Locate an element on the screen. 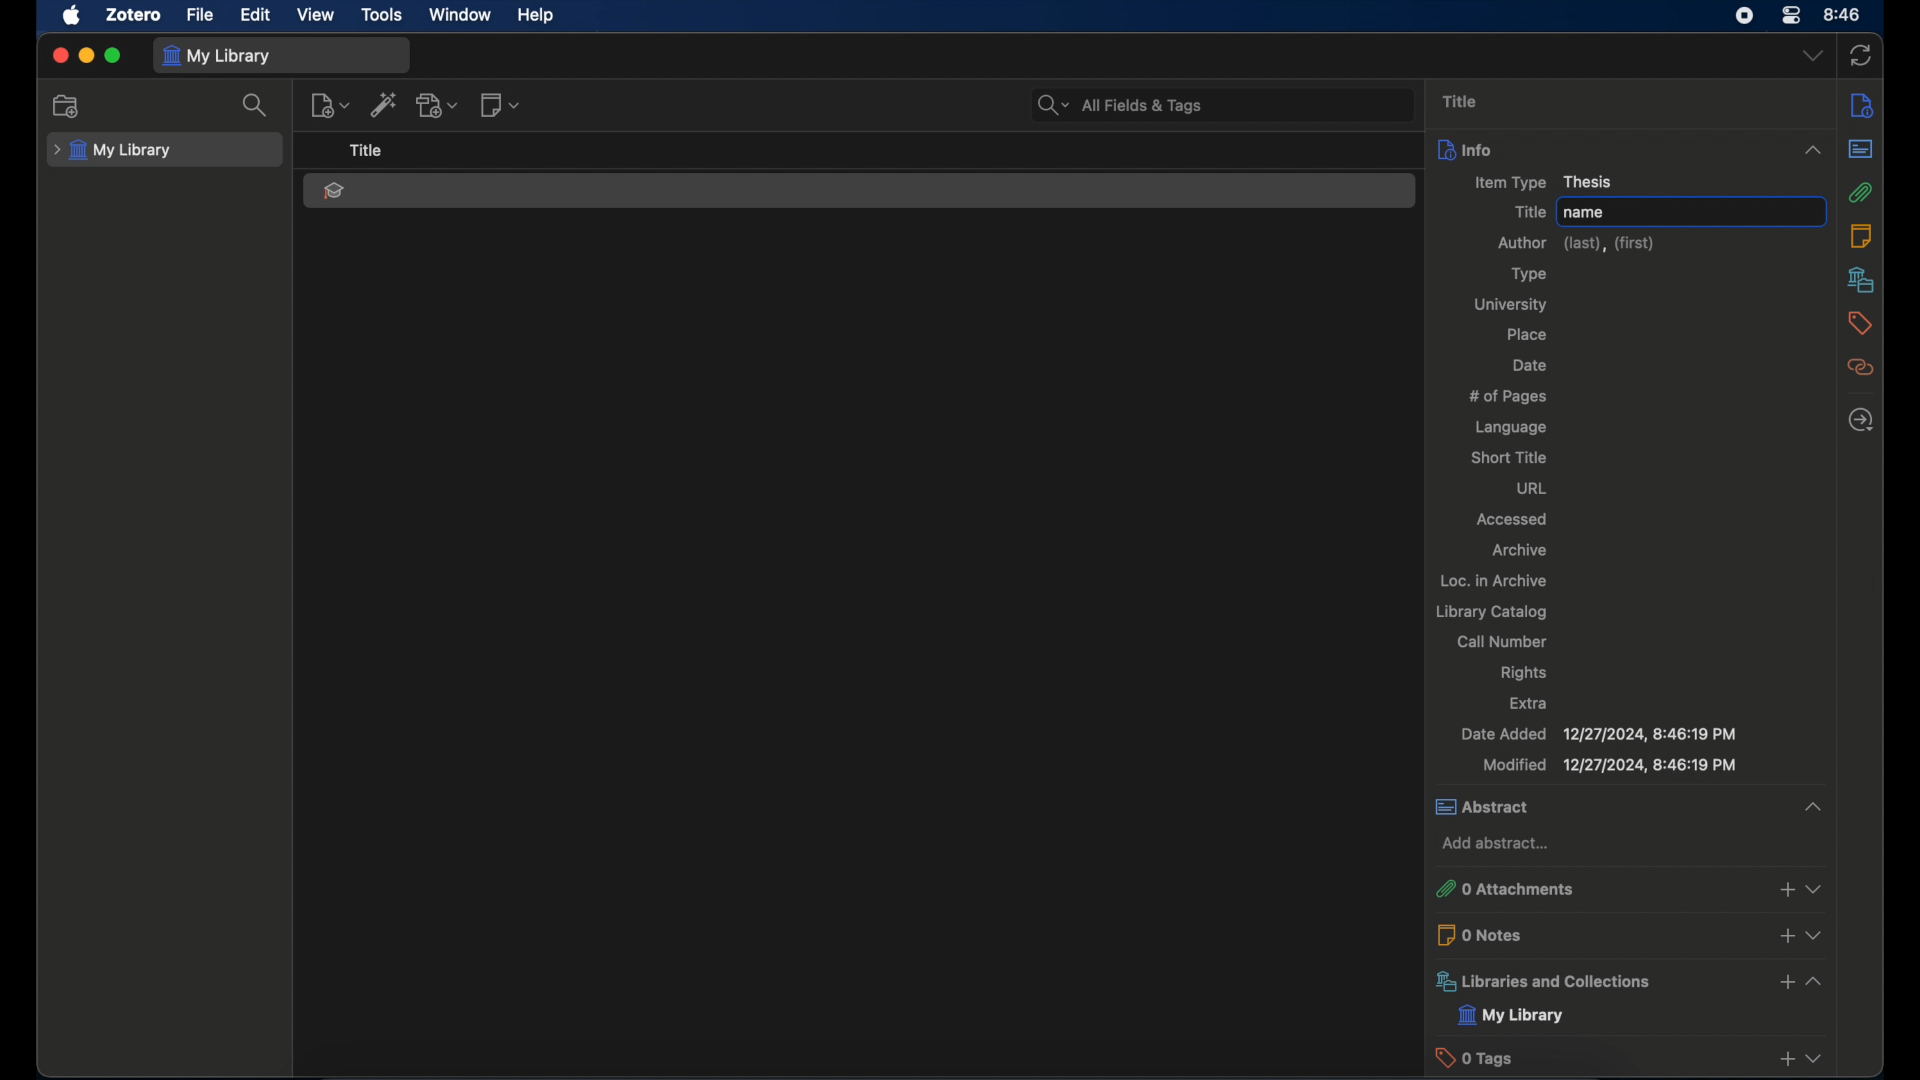  thesis is located at coordinates (332, 191).